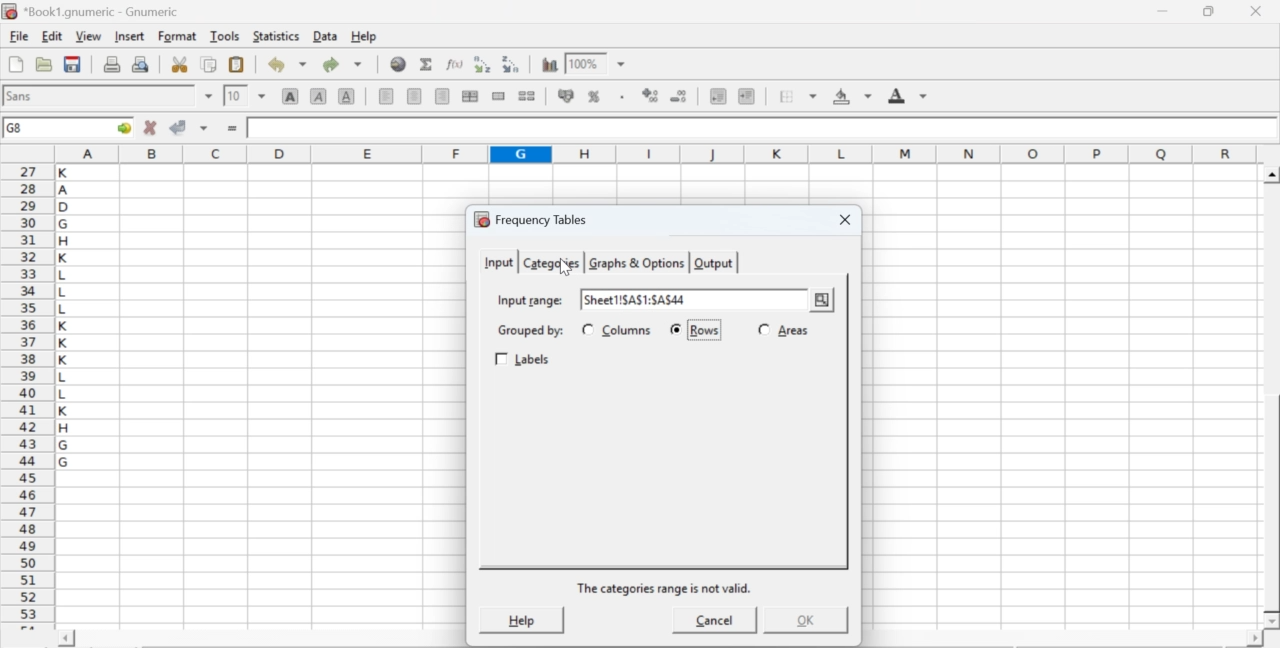 The height and width of the screenshot is (648, 1280). Describe the element at coordinates (235, 96) in the screenshot. I see `10` at that location.